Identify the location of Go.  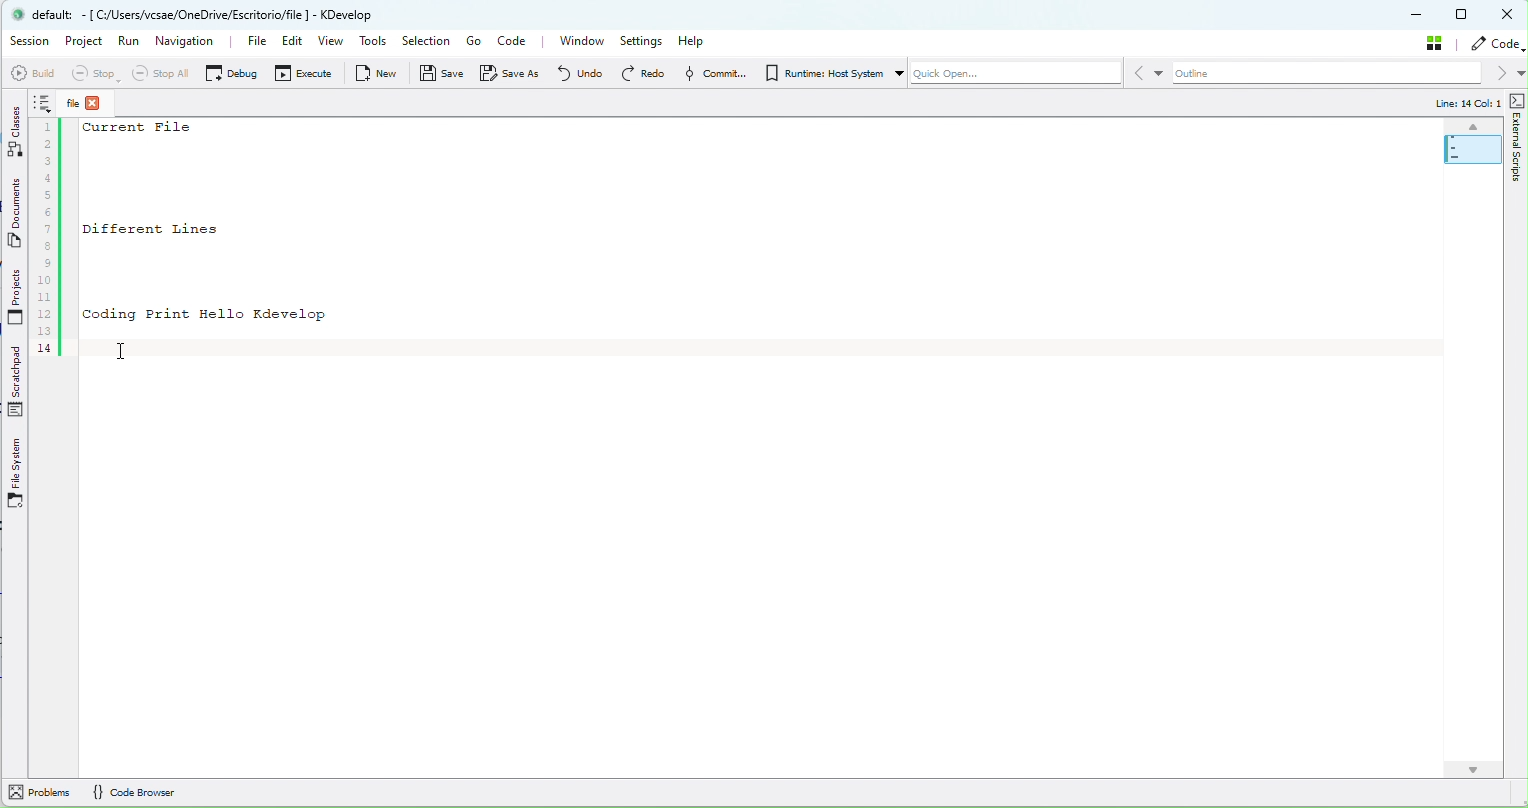
(473, 41).